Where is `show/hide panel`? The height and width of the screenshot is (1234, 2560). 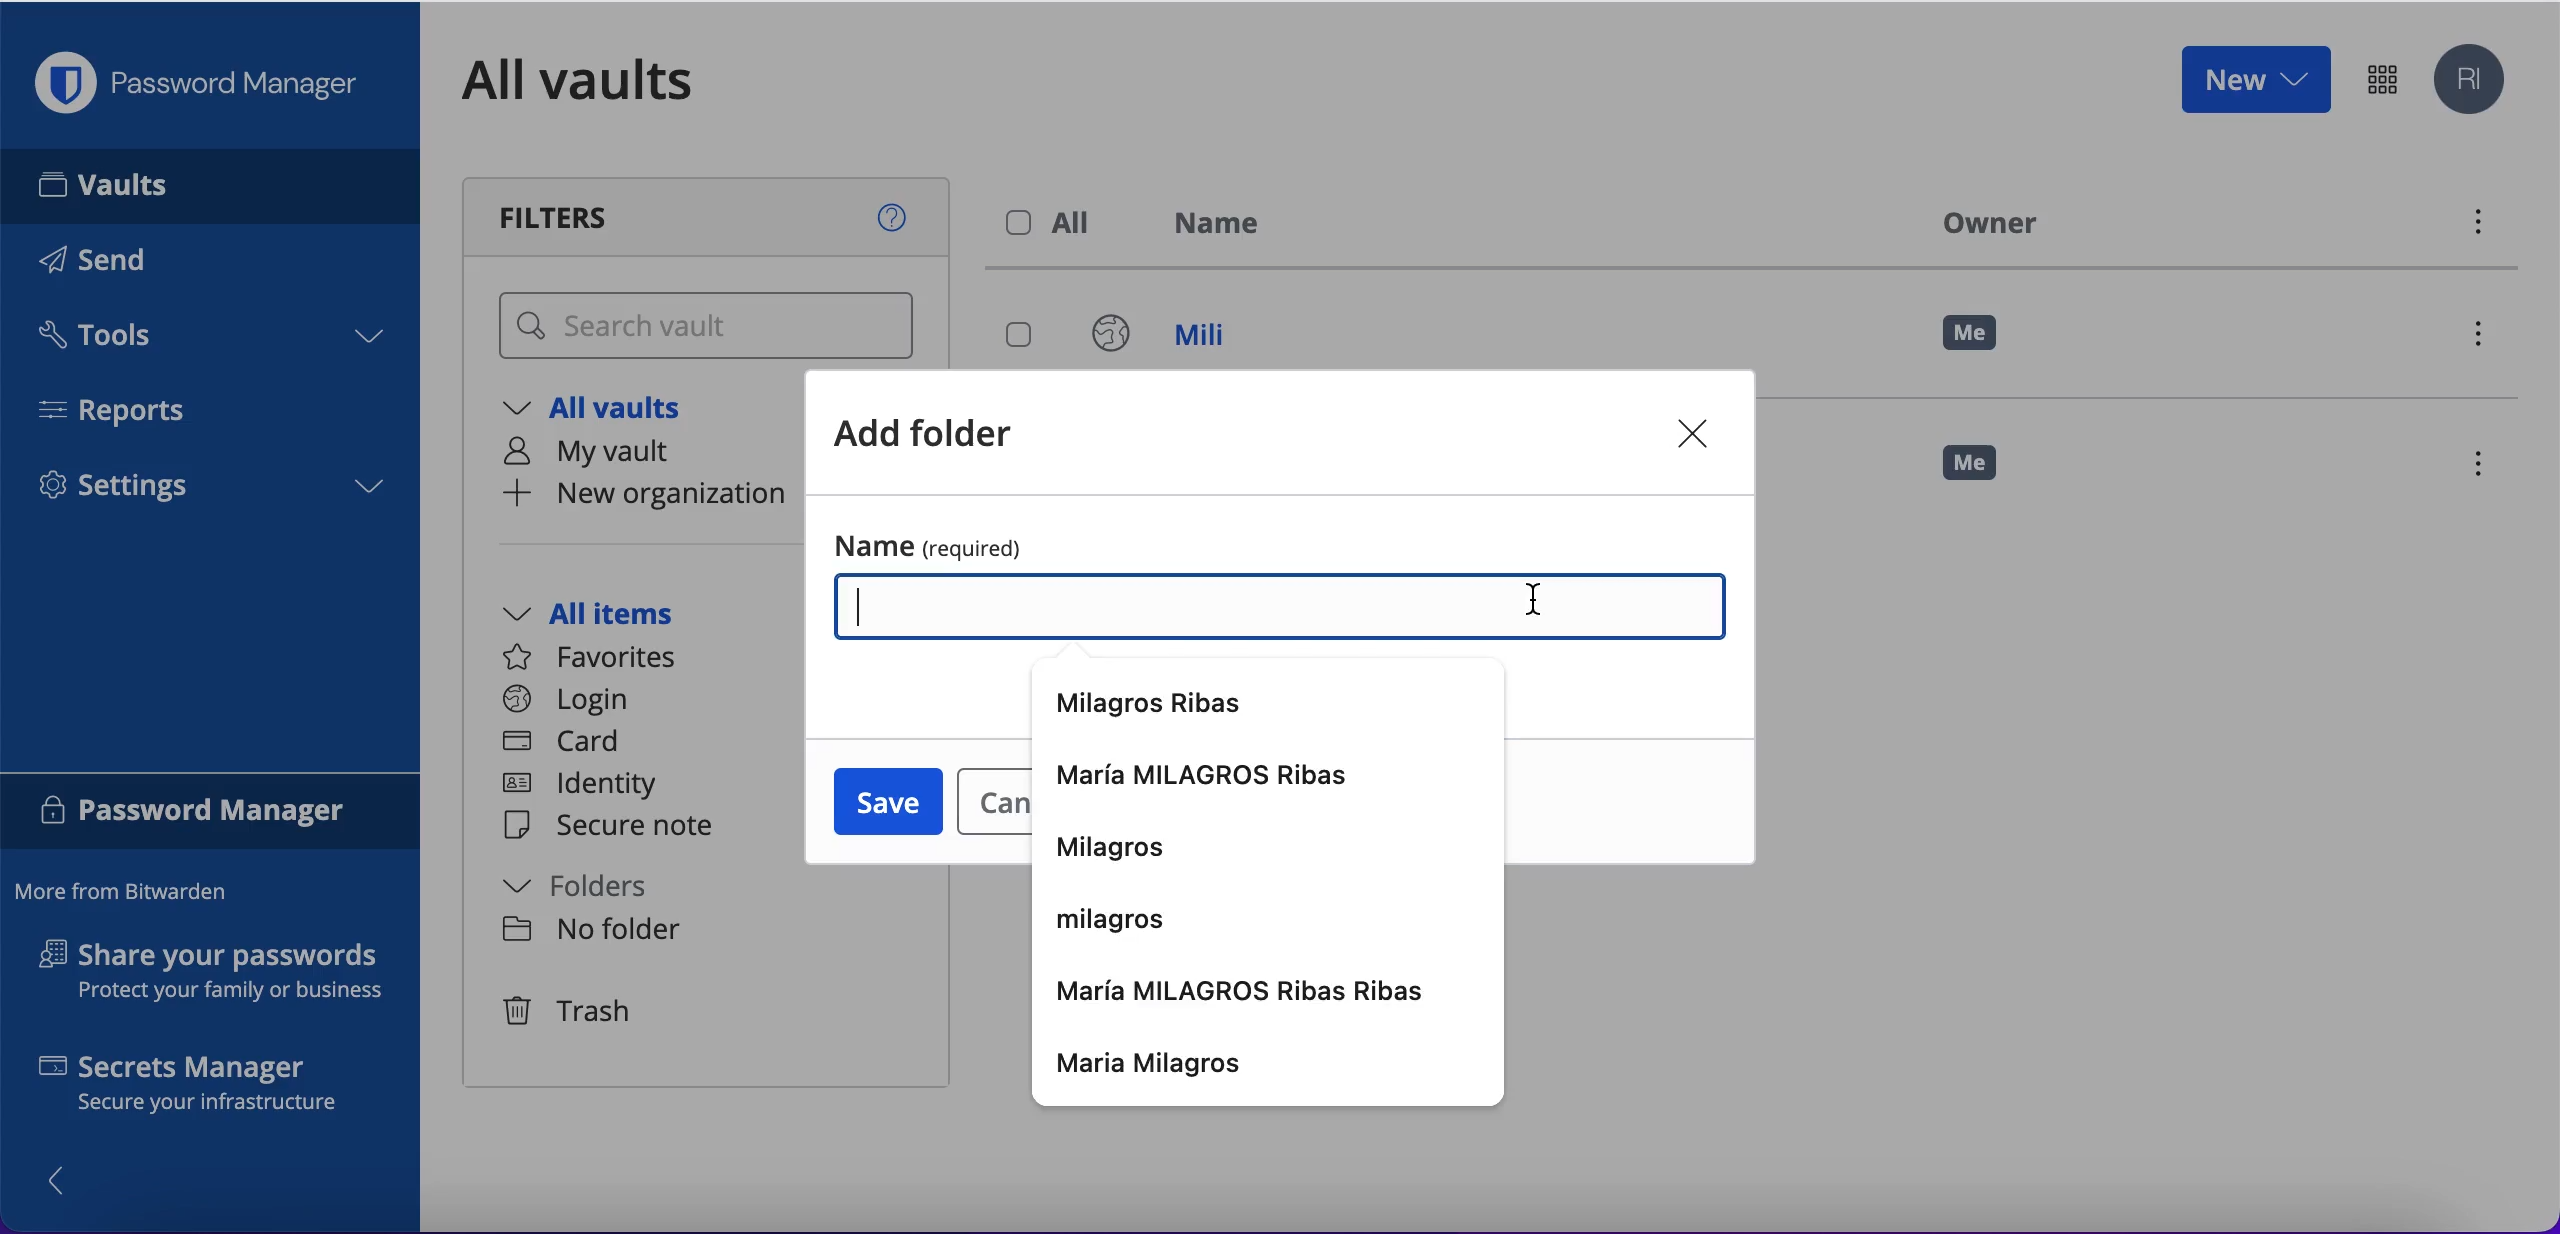
show/hide panel is located at coordinates (67, 1179).